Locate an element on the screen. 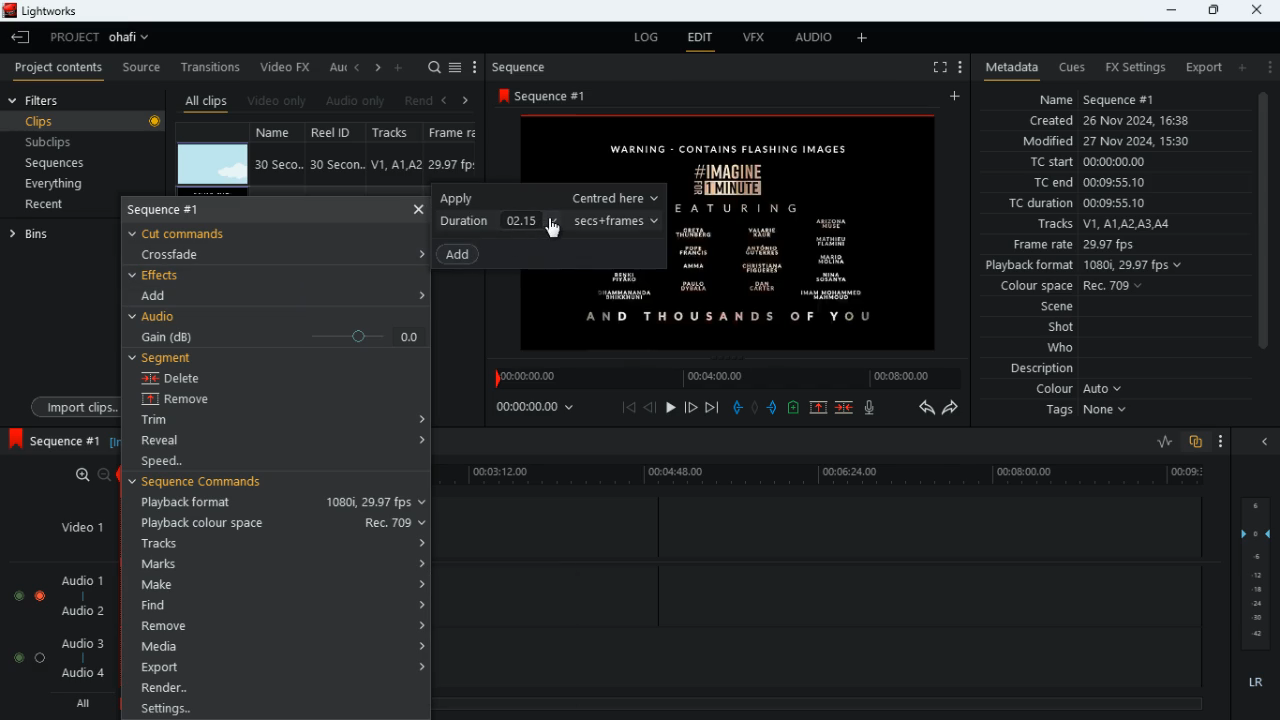  description is located at coordinates (1043, 369).